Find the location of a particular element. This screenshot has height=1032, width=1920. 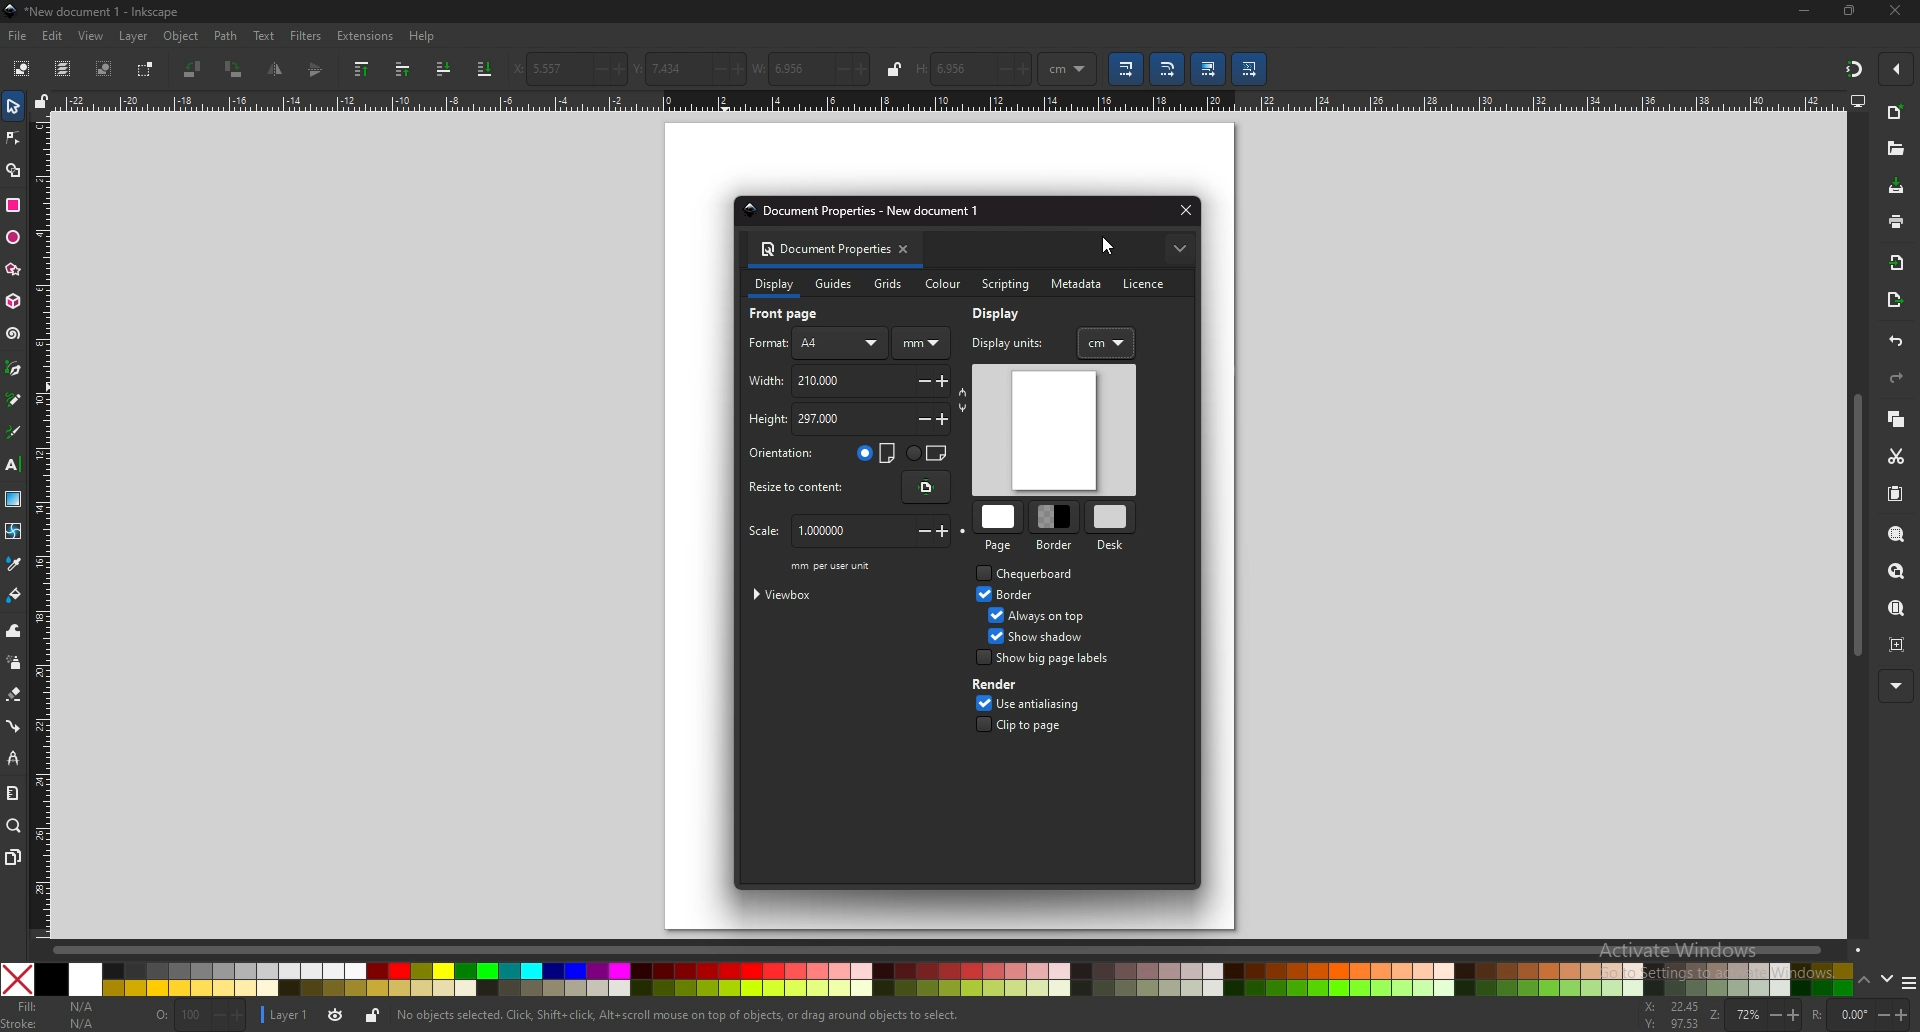

No objects selected. Click, Shift+ click, Alt scroll mouse on top of objects, or drag around objects to select, is located at coordinates (698, 1015).